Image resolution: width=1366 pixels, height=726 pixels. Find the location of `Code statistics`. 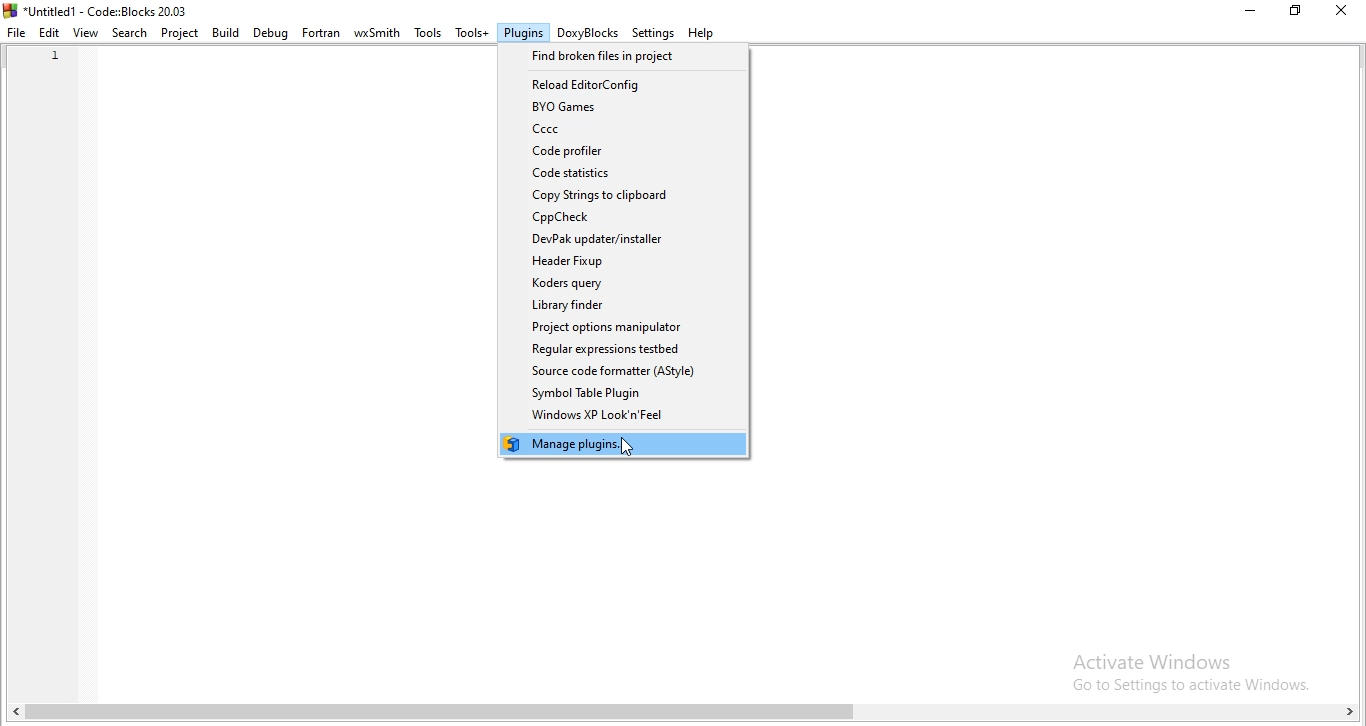

Code statistics is located at coordinates (625, 173).